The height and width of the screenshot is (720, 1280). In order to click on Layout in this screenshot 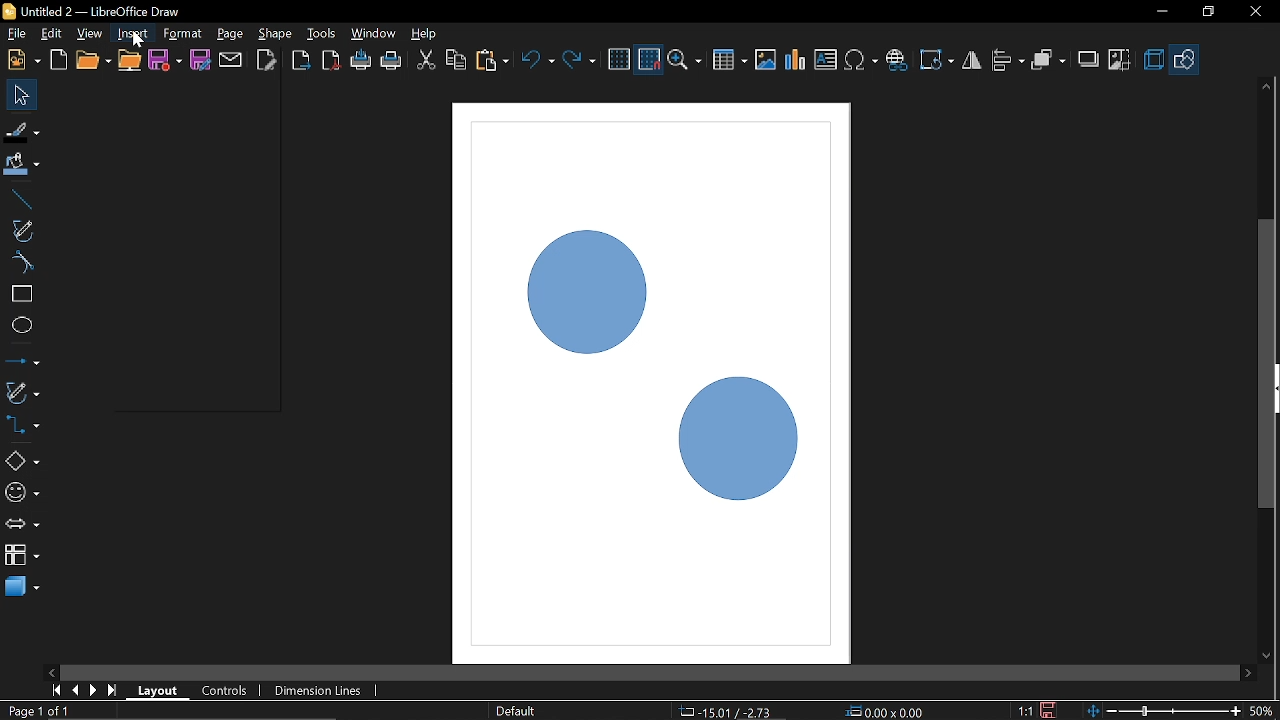, I will do `click(158, 690)`.